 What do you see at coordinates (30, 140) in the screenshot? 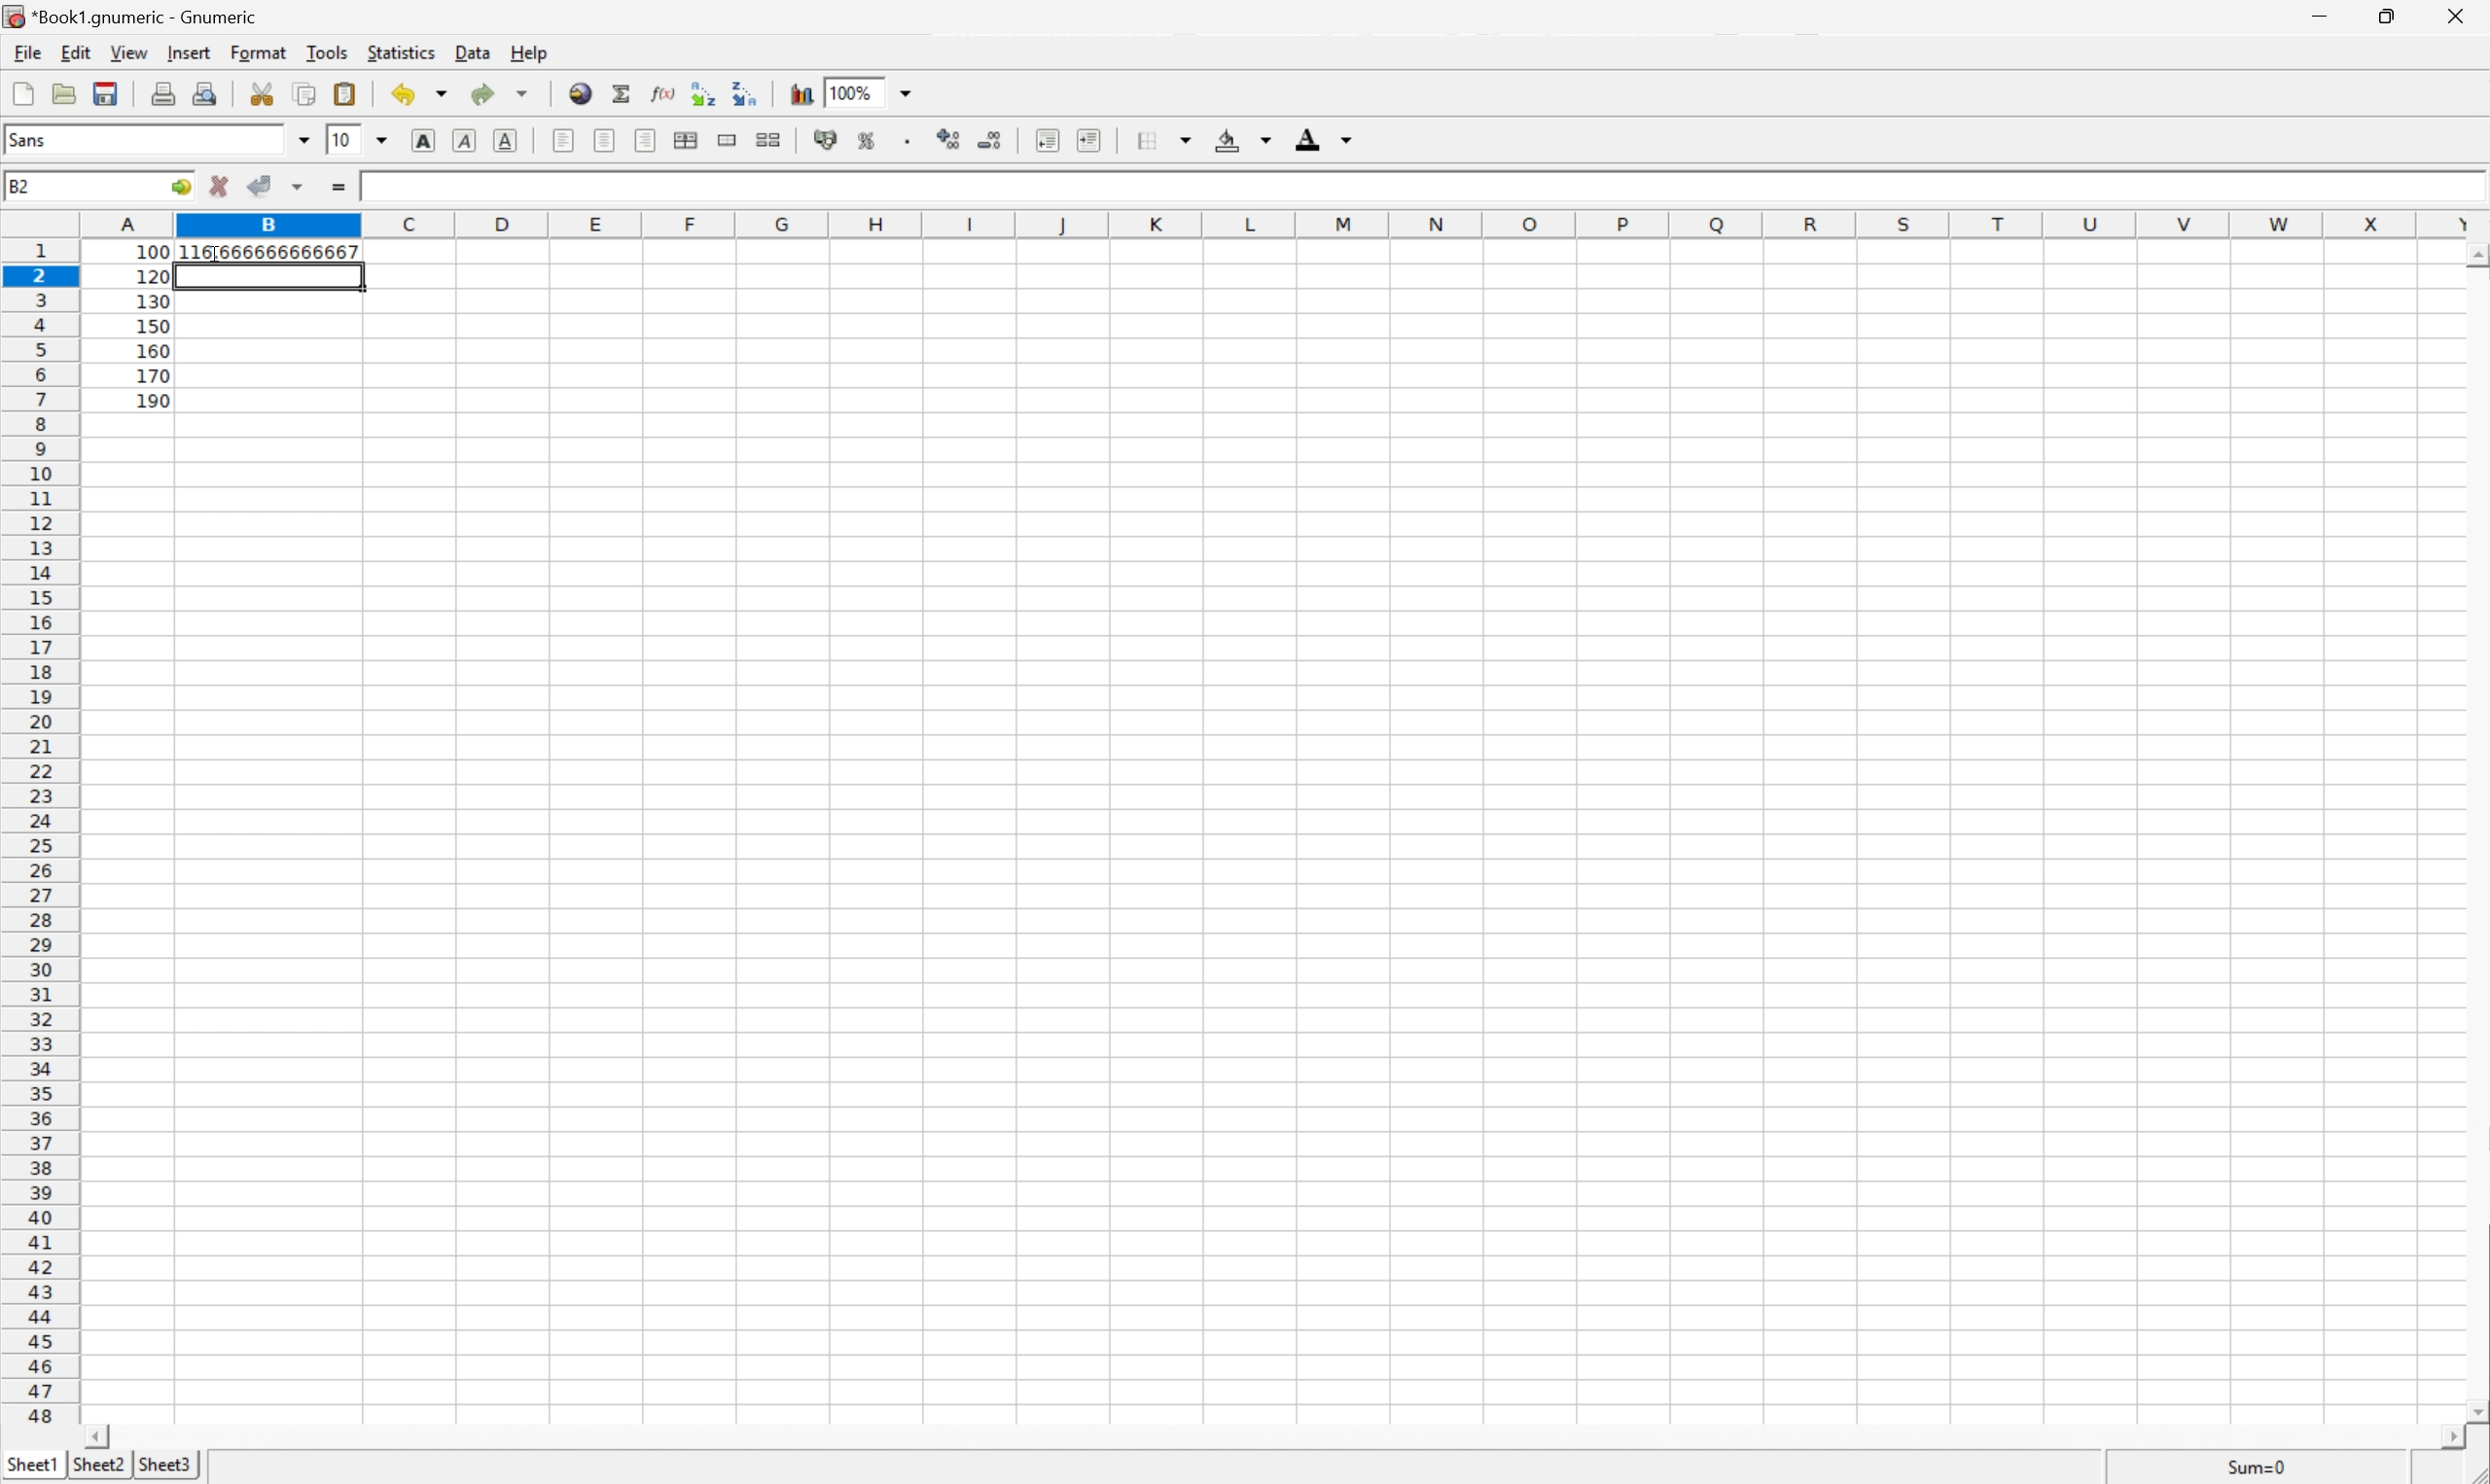
I see `Sans` at bounding box center [30, 140].